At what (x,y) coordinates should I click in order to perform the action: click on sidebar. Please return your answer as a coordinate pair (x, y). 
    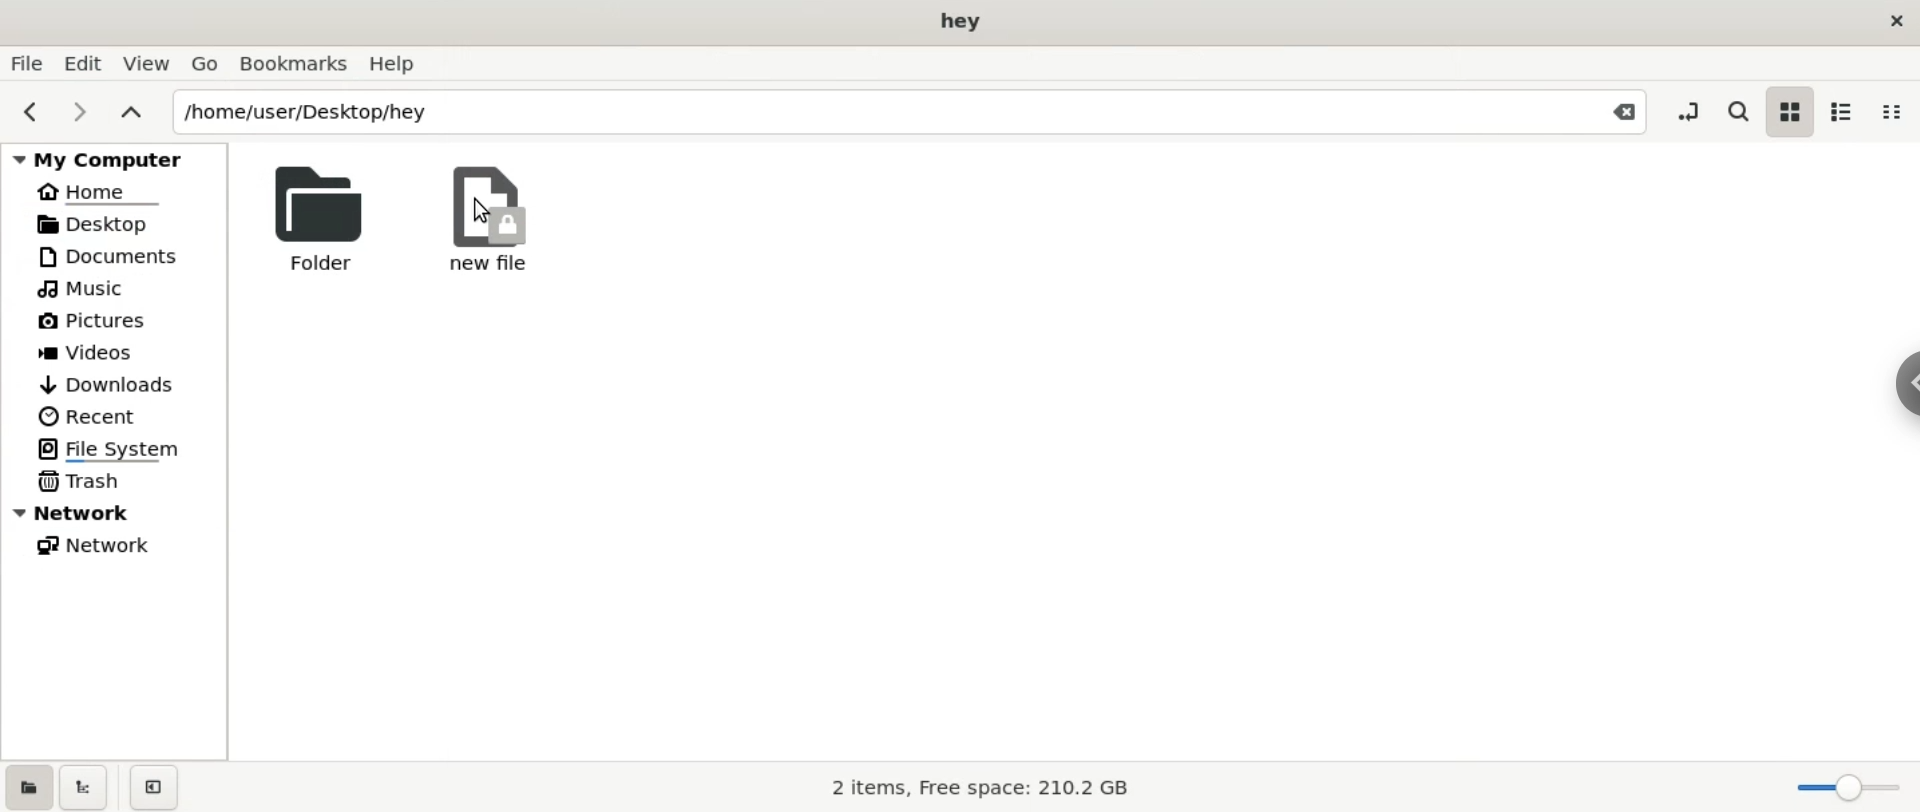
    Looking at the image, I should click on (1902, 379).